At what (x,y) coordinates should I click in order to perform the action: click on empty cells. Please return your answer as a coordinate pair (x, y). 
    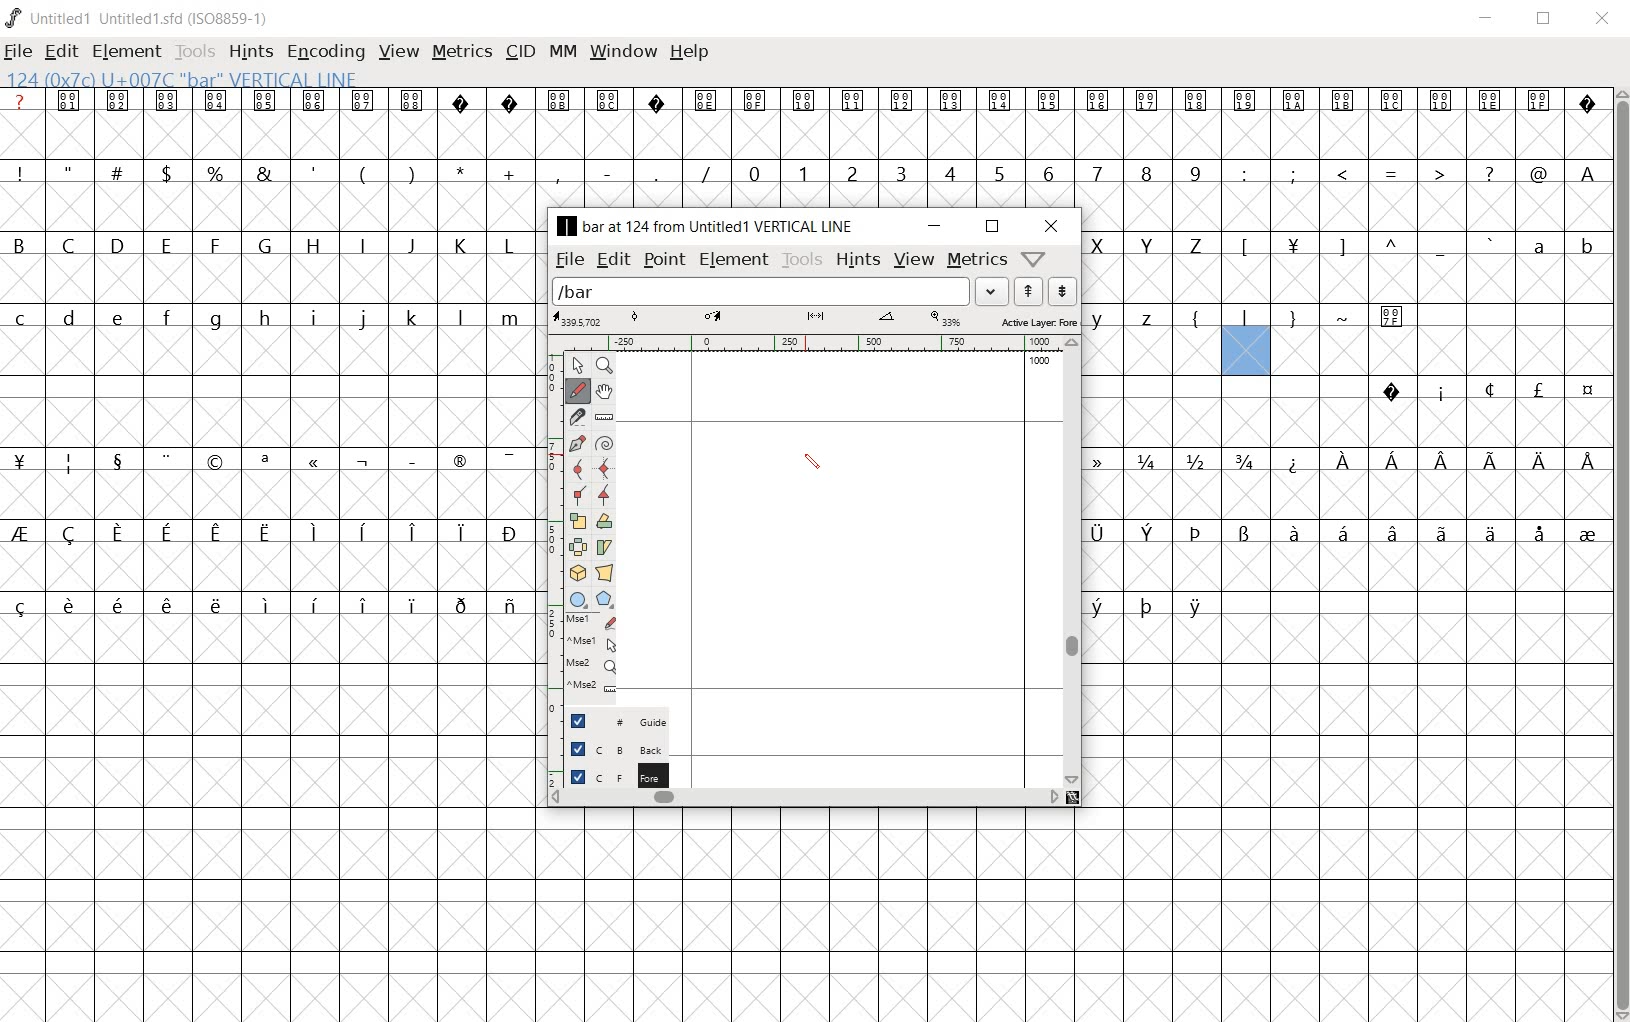
    Looking at the image, I should click on (804, 137).